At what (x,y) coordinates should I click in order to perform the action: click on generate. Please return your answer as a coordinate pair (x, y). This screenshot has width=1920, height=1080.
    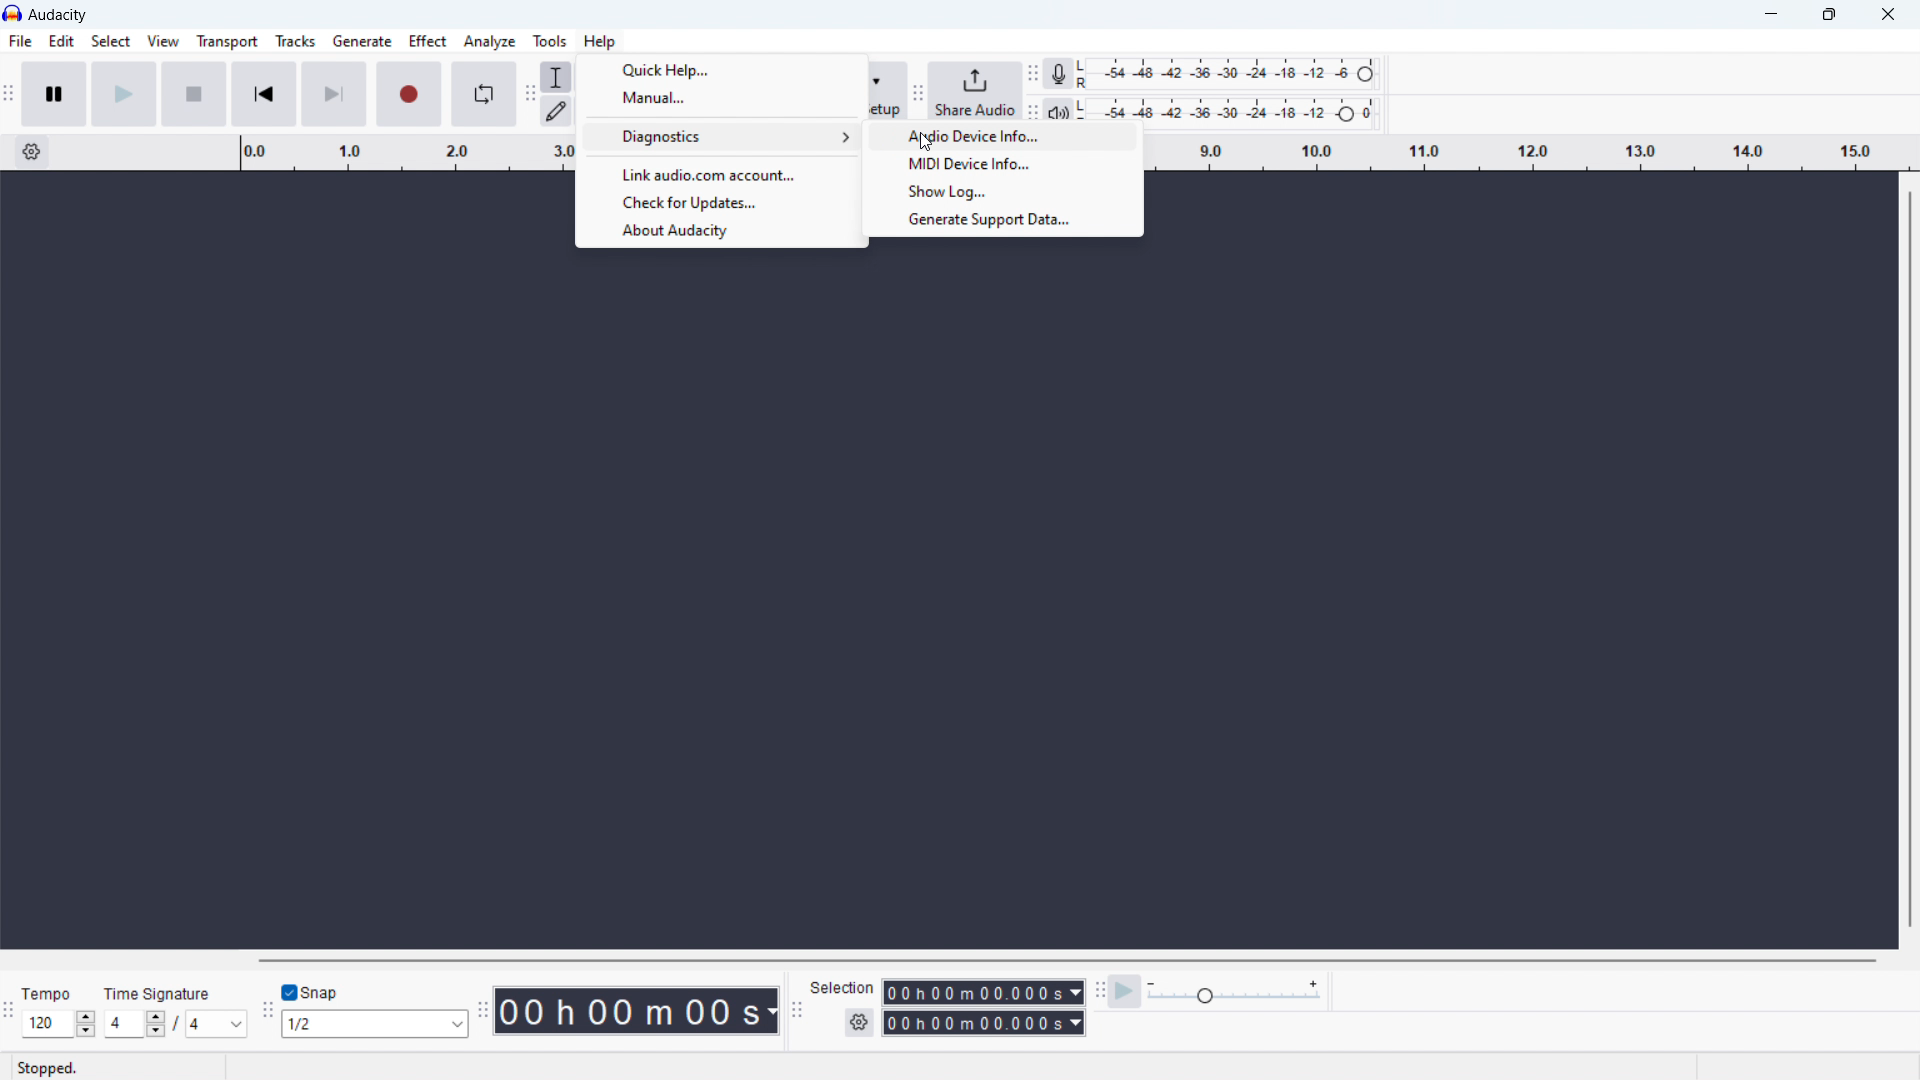
    Looking at the image, I should click on (362, 41).